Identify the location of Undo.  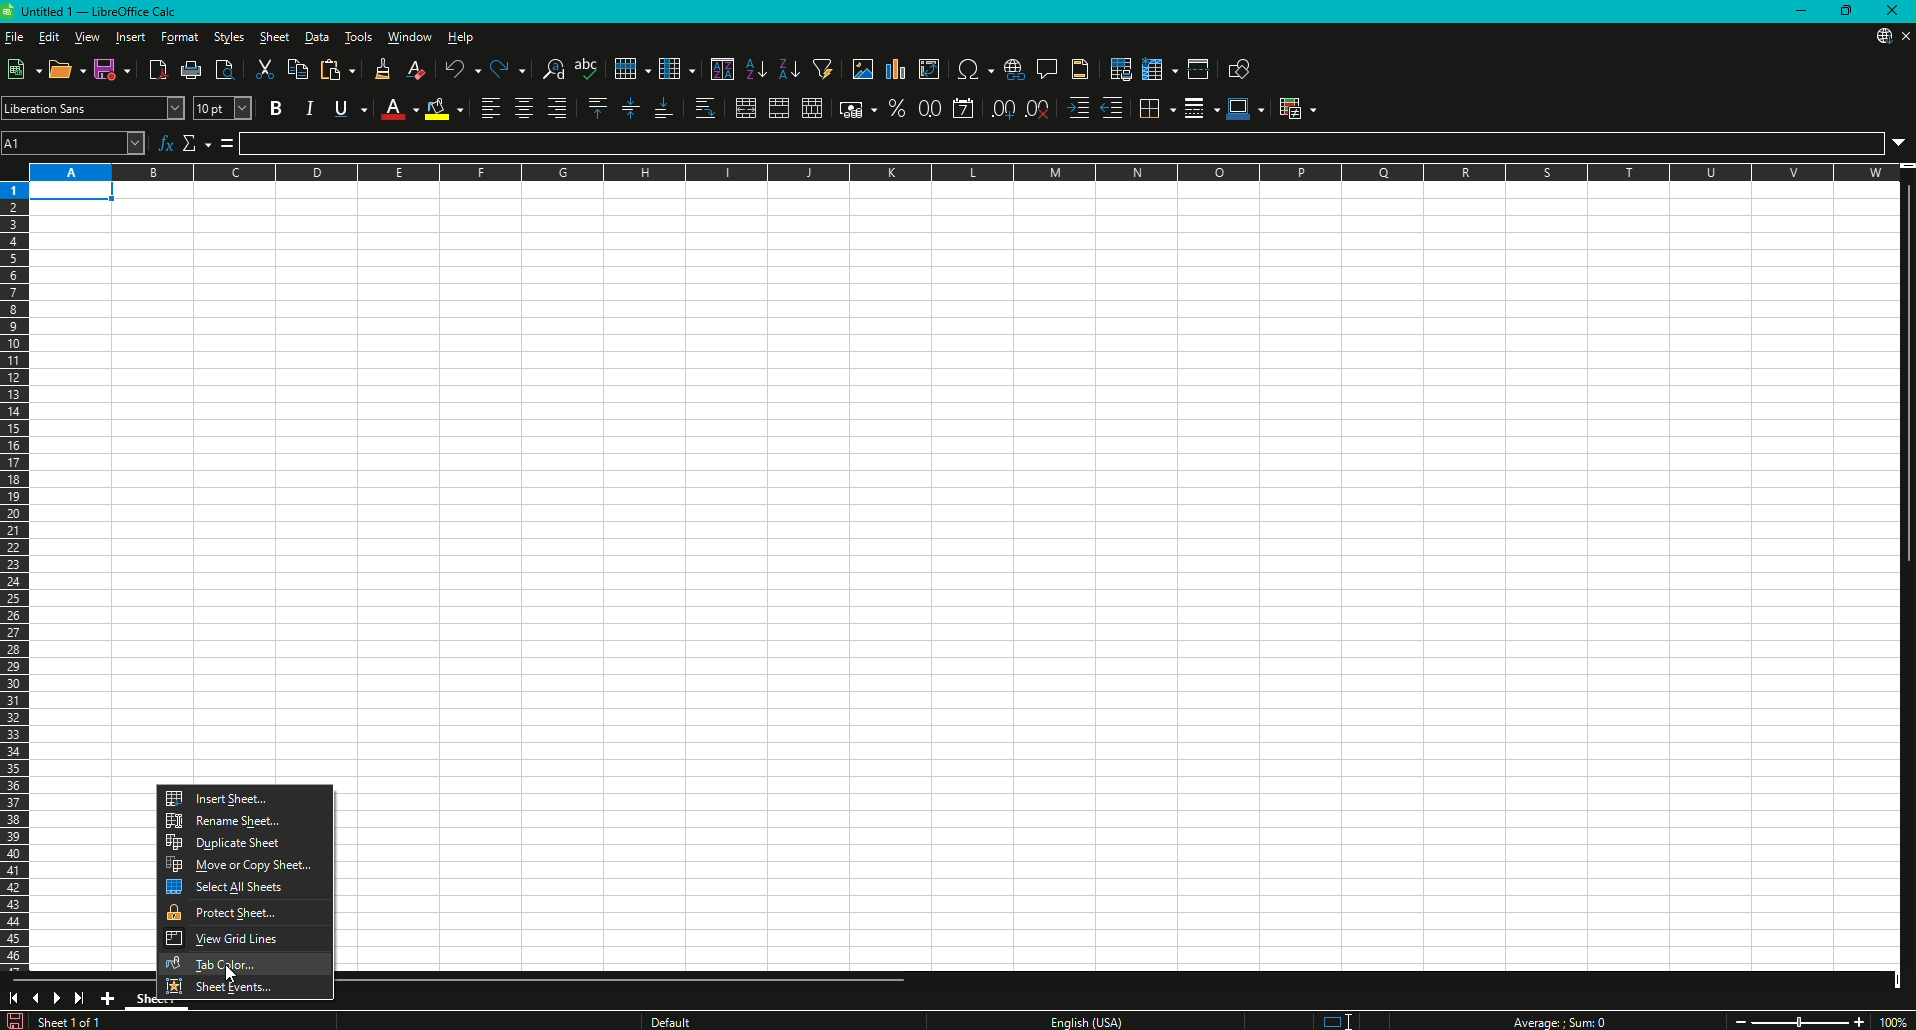
(463, 69).